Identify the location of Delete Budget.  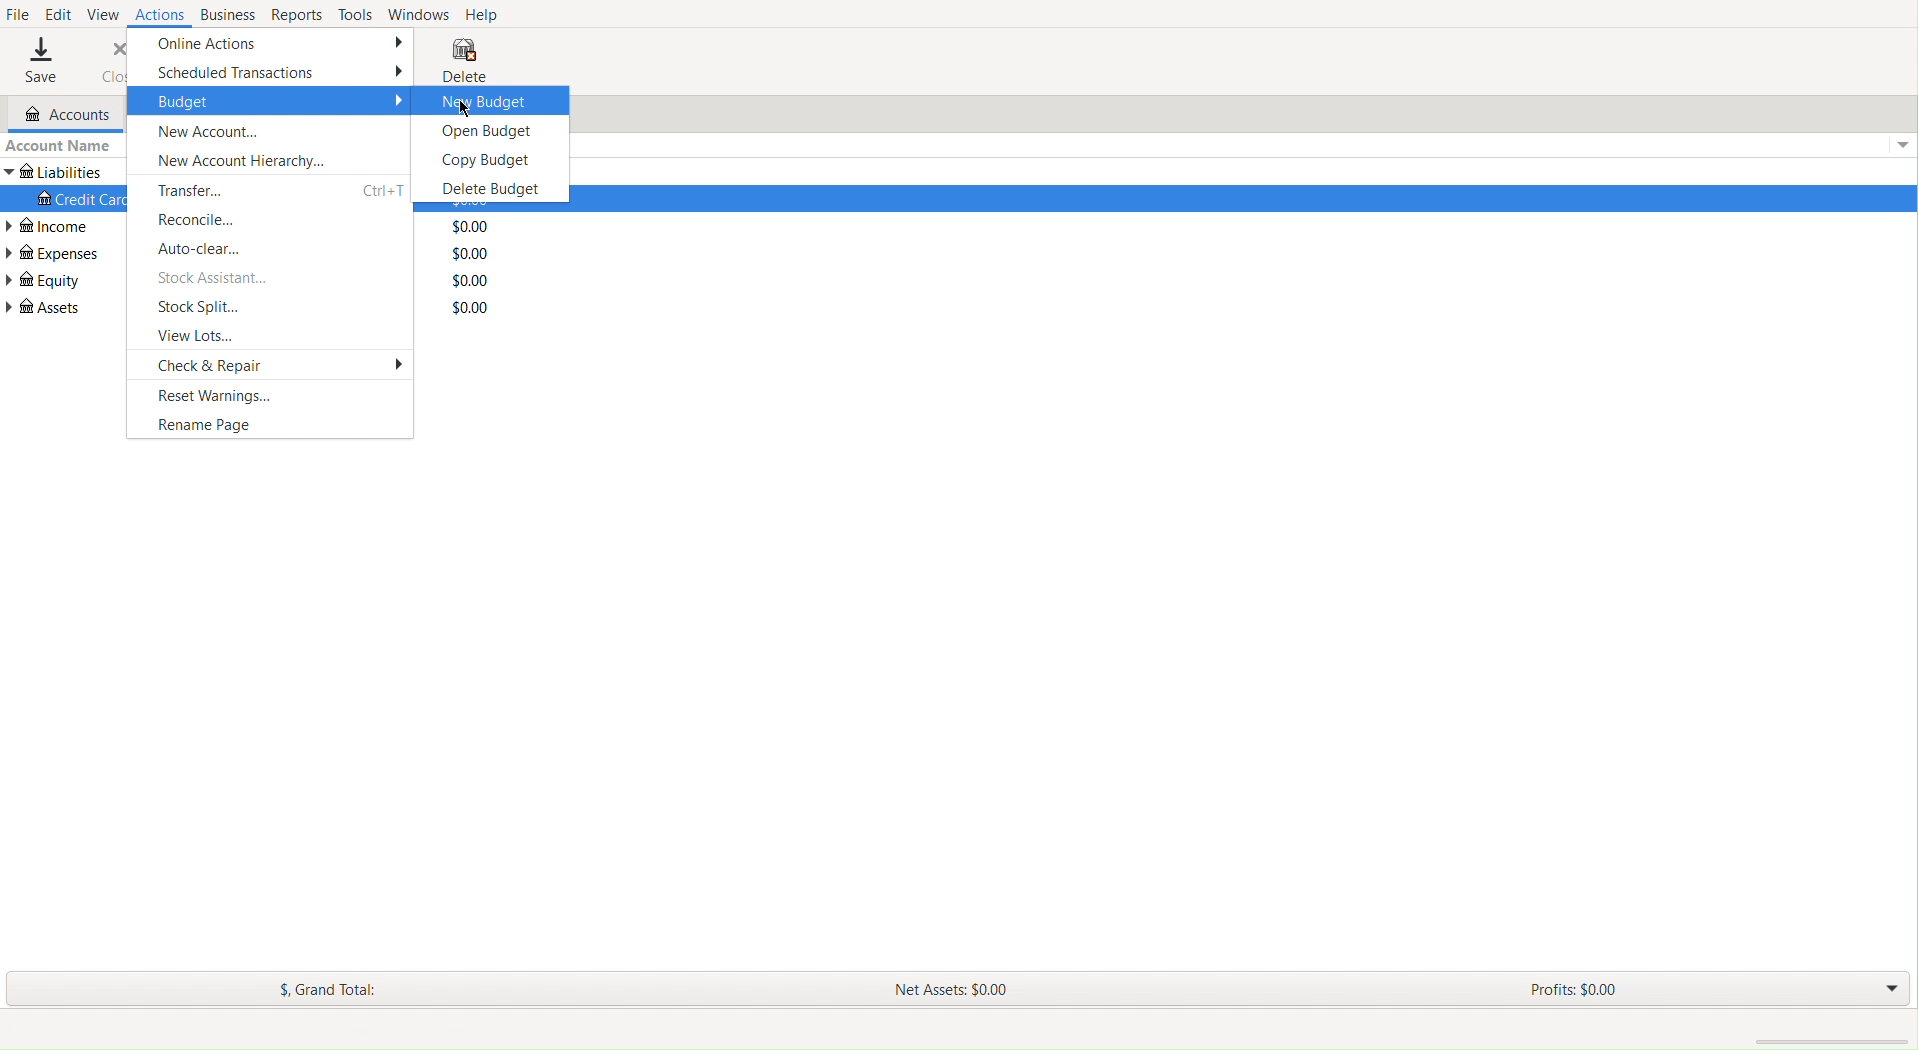
(483, 188).